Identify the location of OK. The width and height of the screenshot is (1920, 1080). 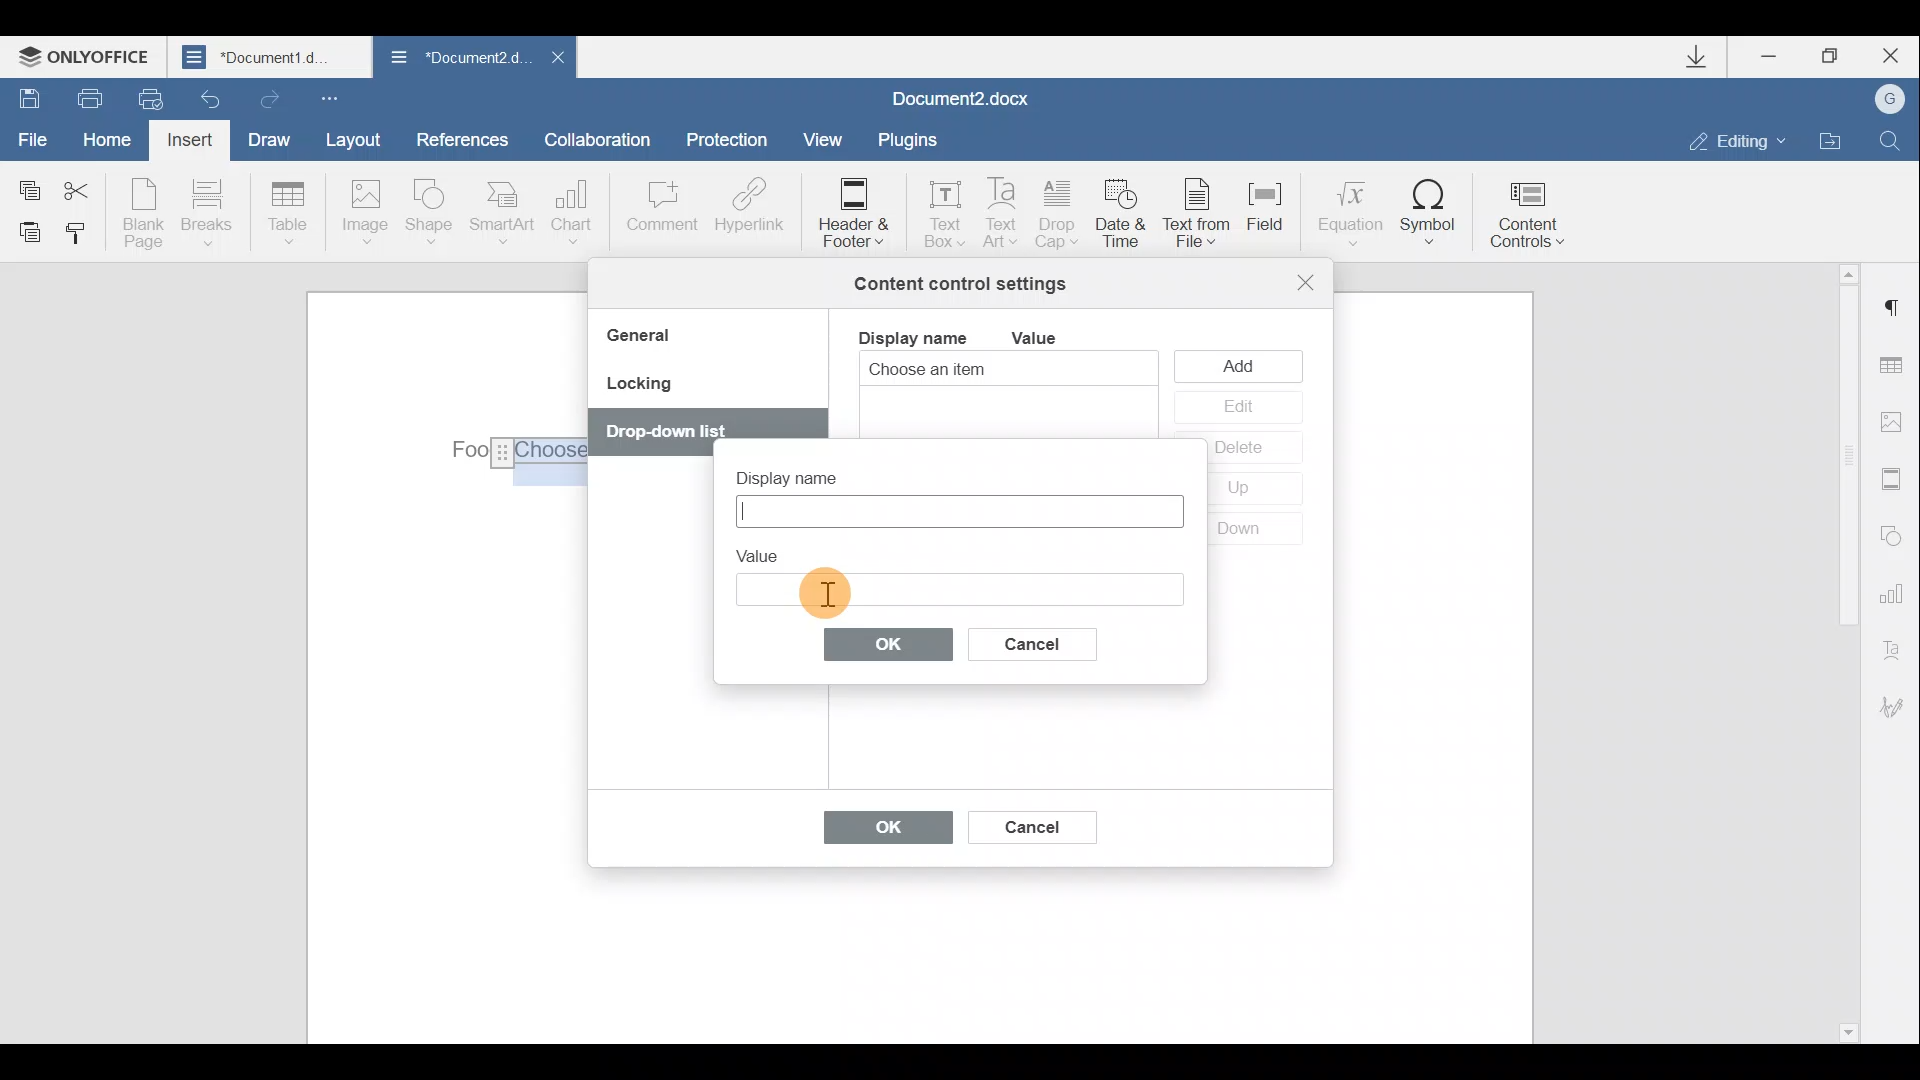
(889, 643).